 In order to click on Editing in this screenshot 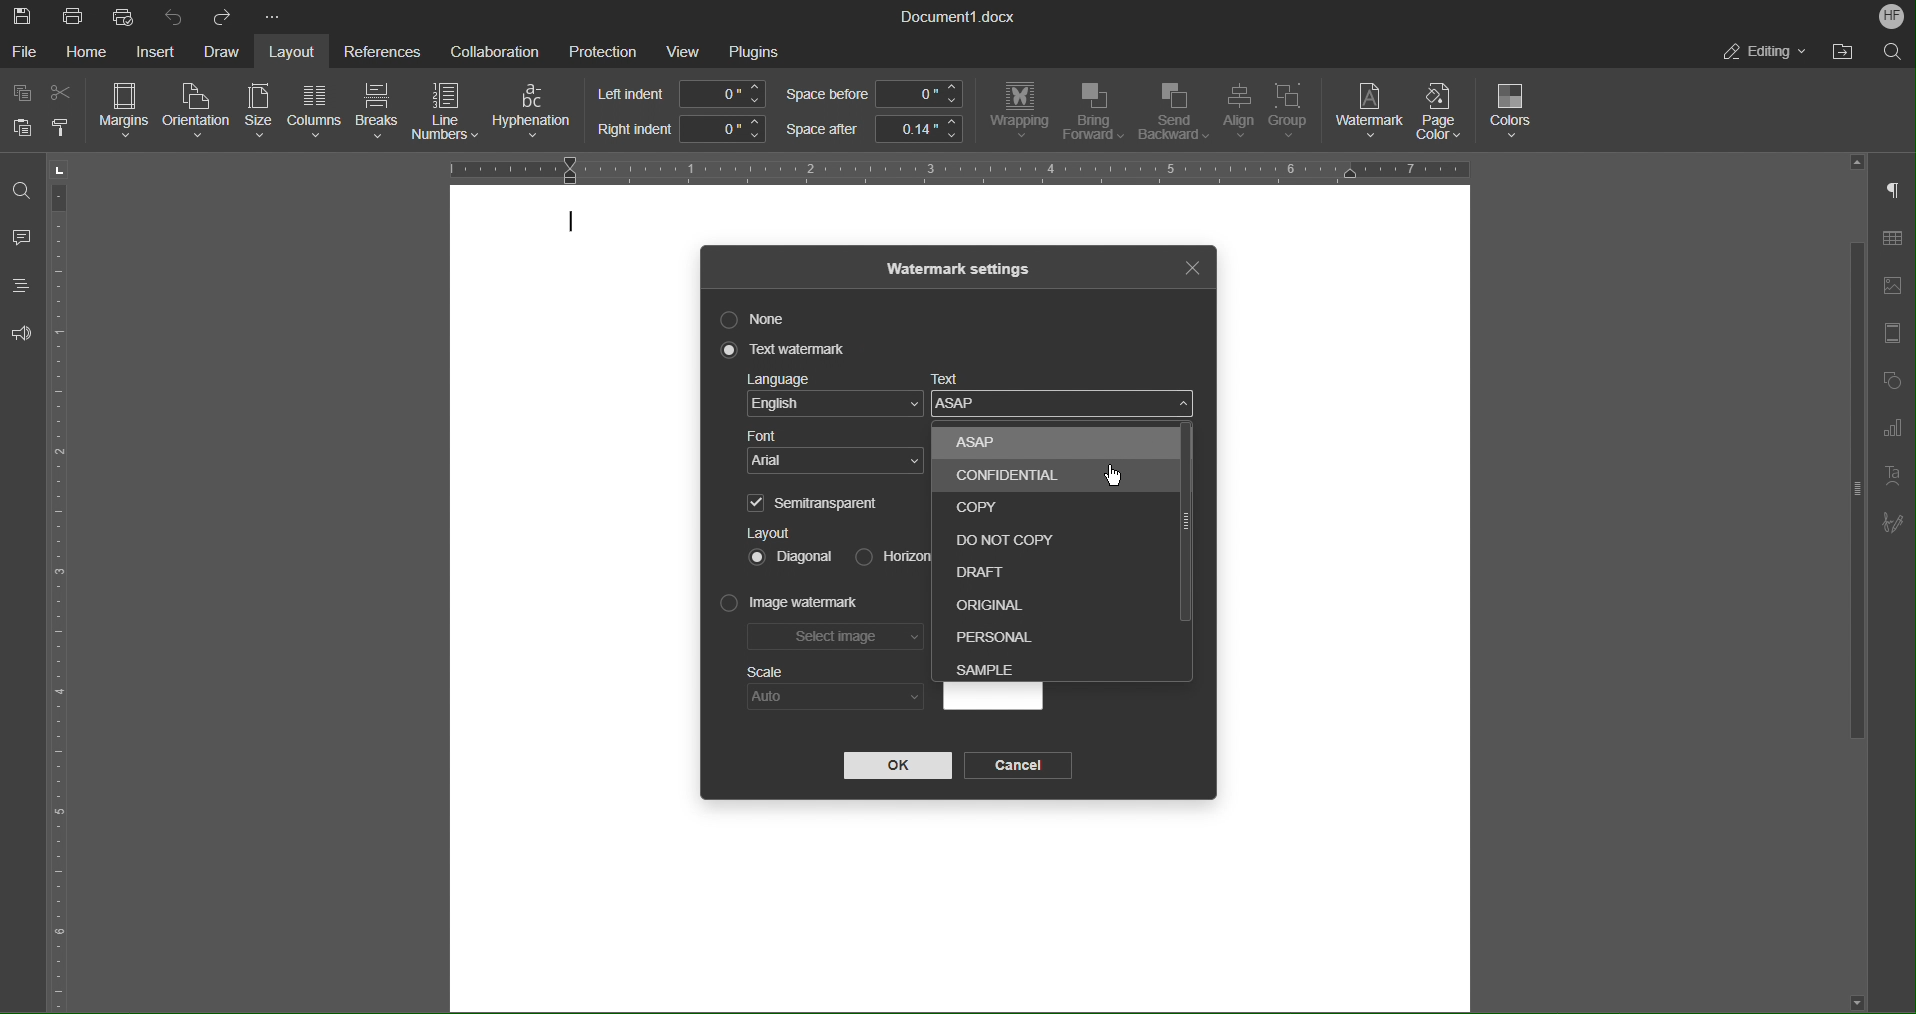, I will do `click(1763, 51)`.